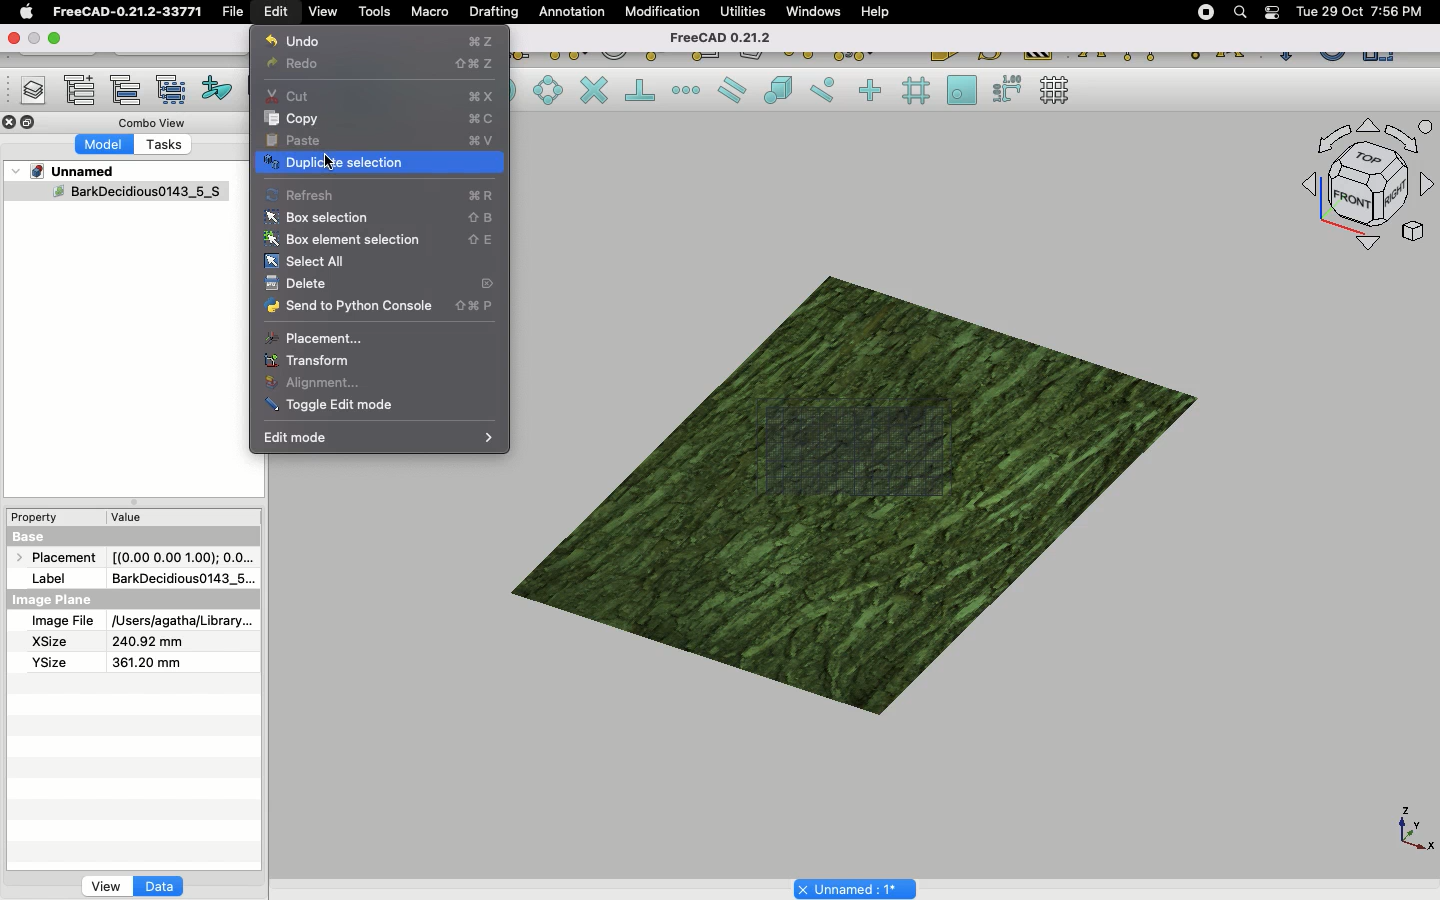 The width and height of the screenshot is (1440, 900). Describe the element at coordinates (10, 124) in the screenshot. I see `Close` at that location.